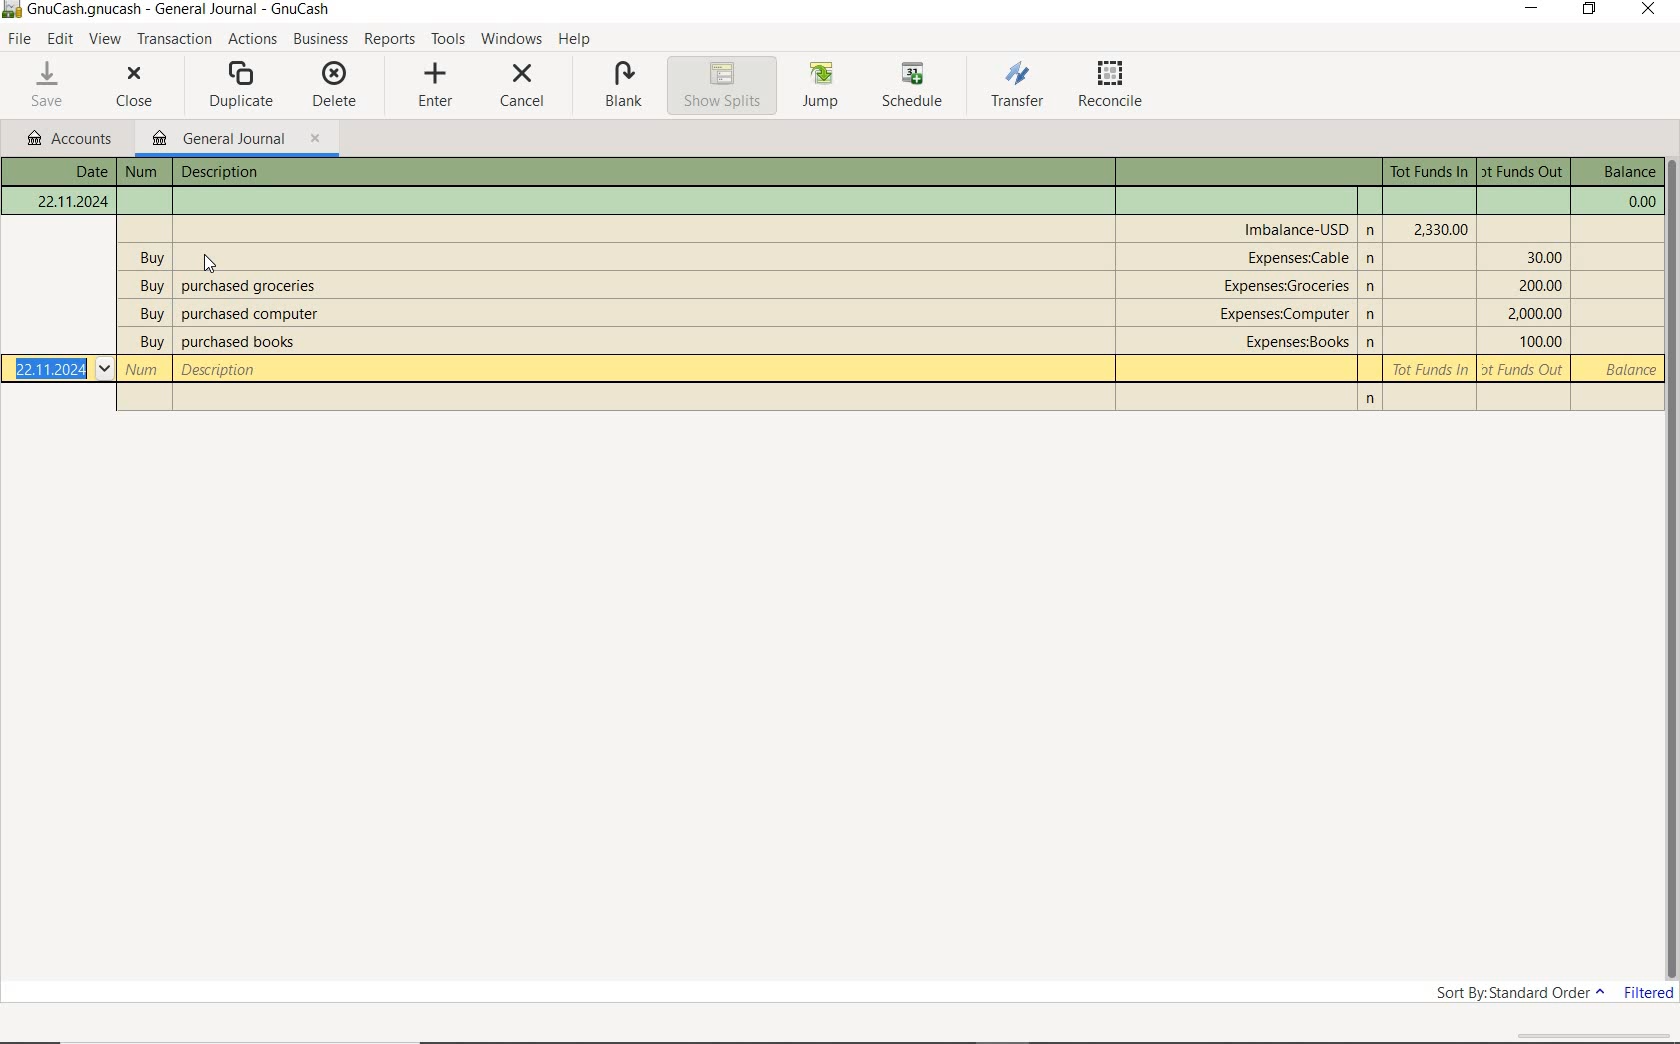  I want to click on delete, so click(333, 86).